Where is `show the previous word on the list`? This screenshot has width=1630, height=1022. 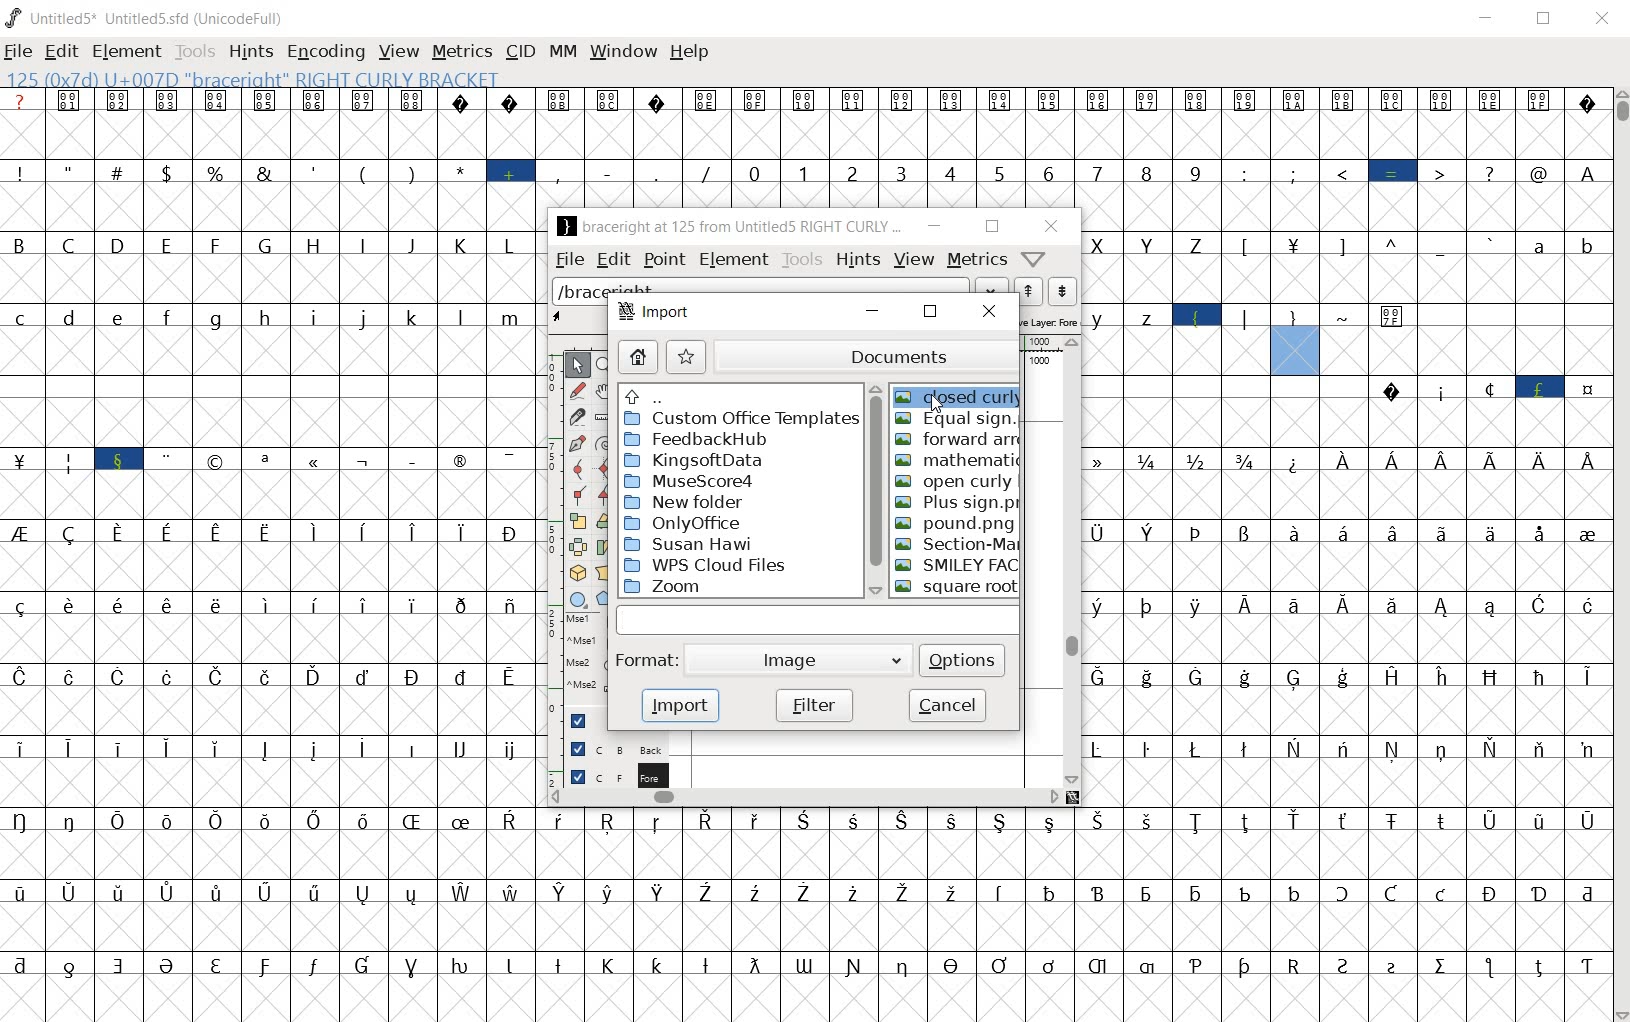 show the previous word on the list is located at coordinates (1061, 291).